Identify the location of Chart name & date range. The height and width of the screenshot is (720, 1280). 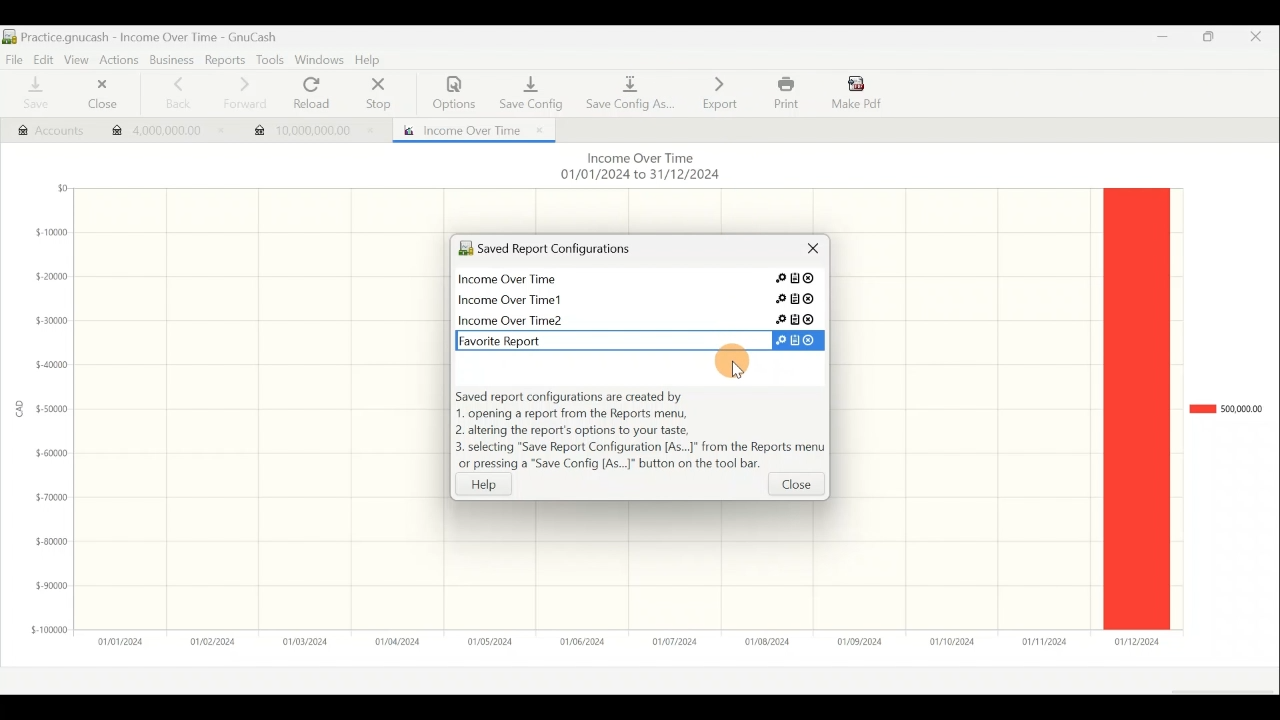
(638, 168).